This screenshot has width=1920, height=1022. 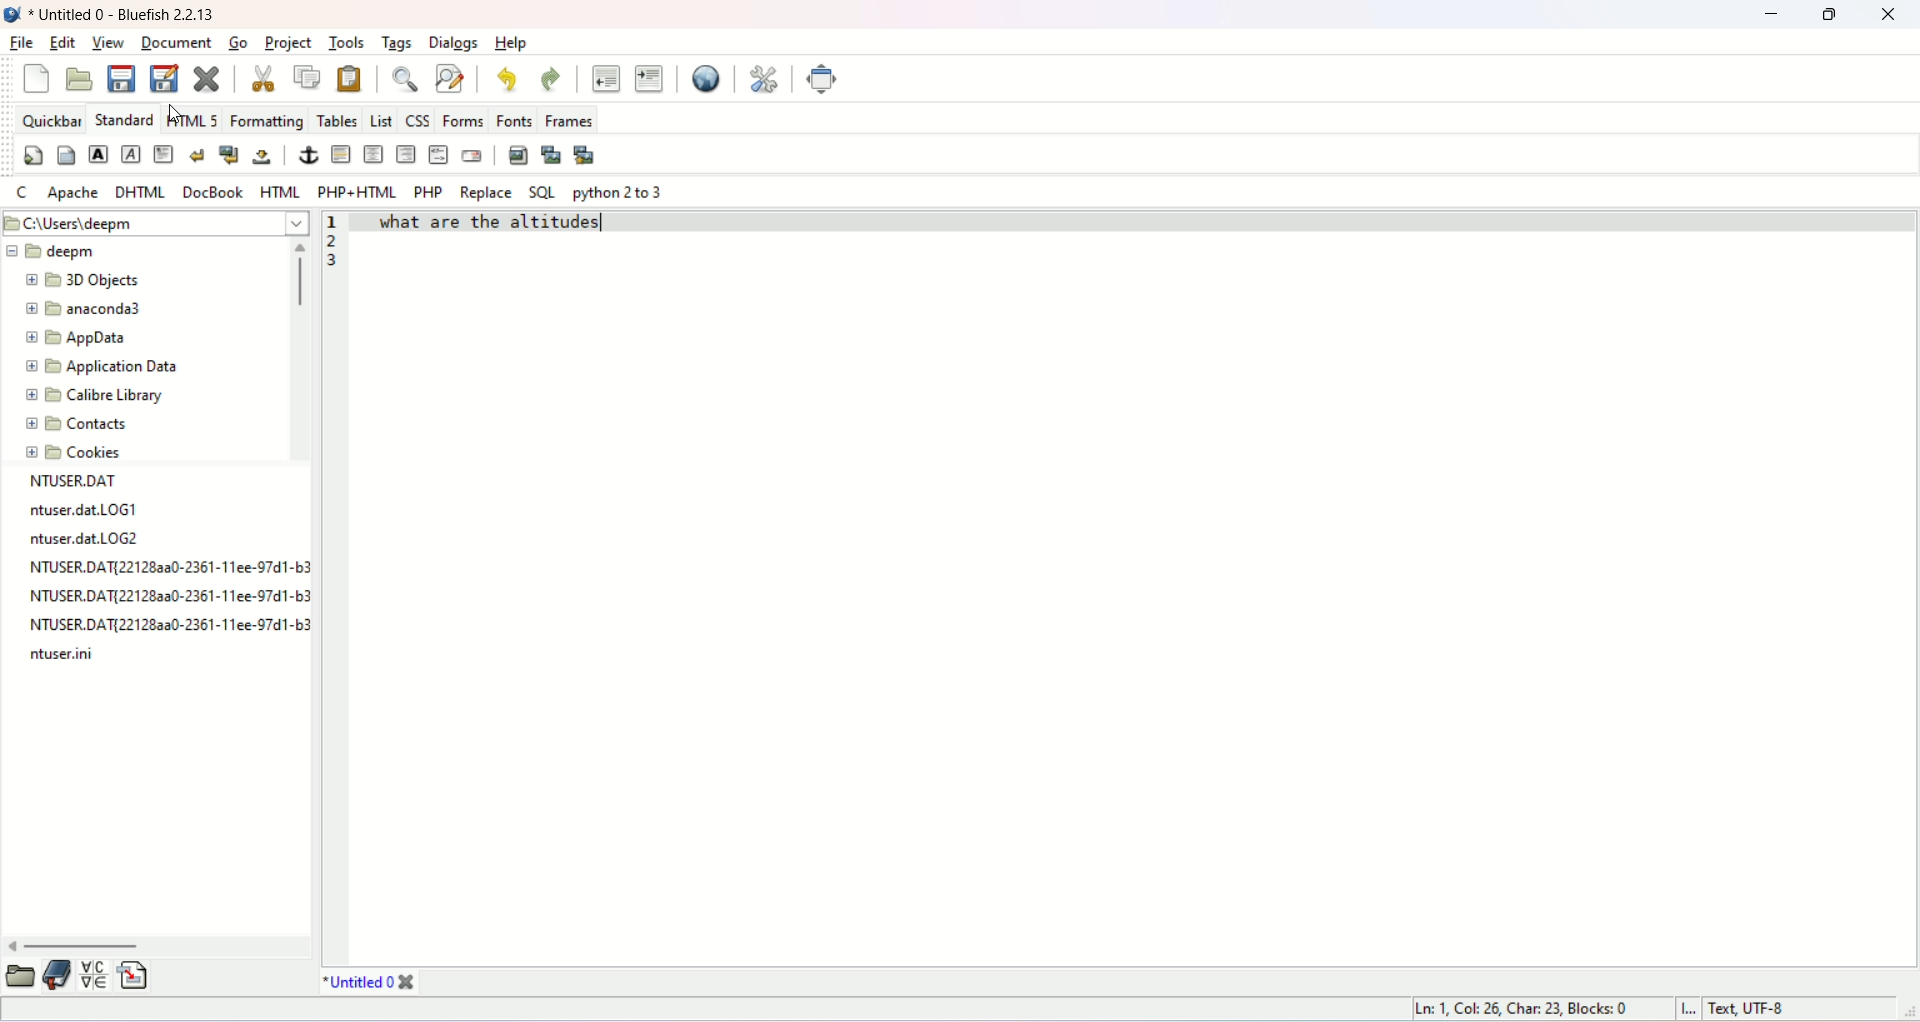 What do you see at coordinates (345, 77) in the screenshot?
I see `paste` at bounding box center [345, 77].